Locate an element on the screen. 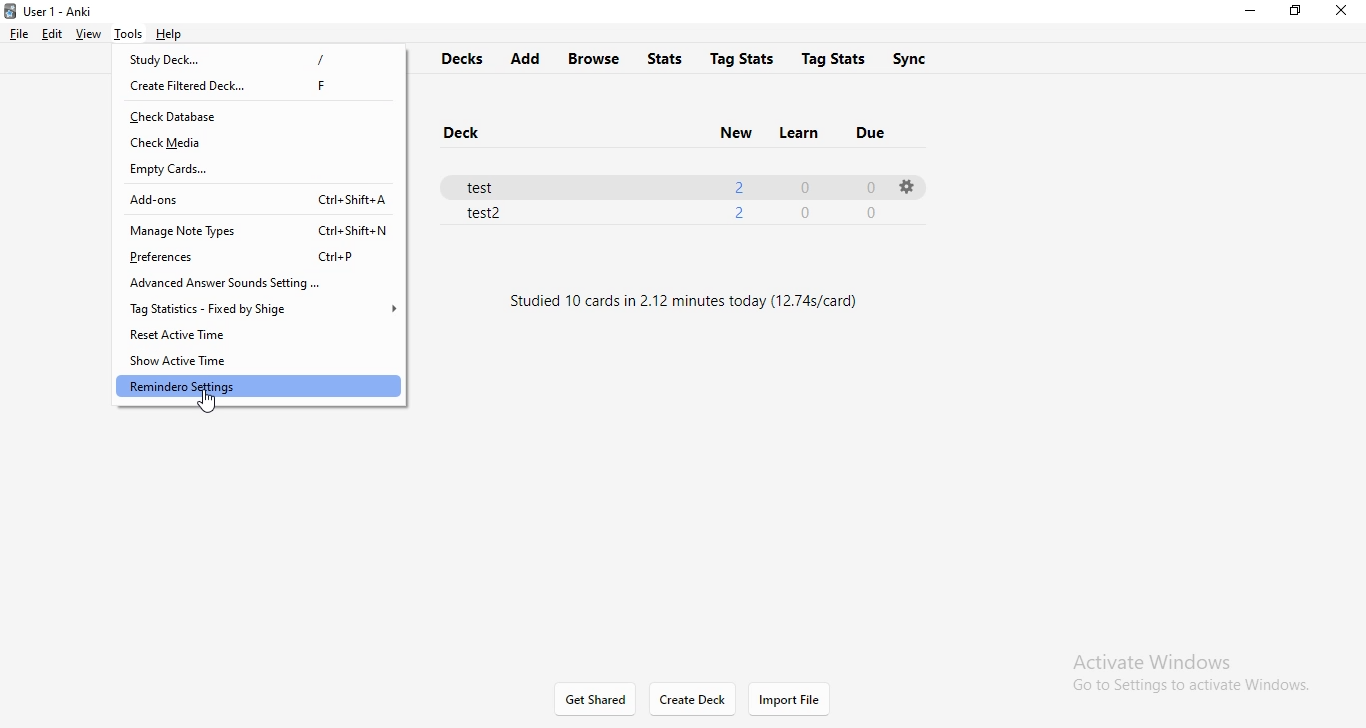  test2 is located at coordinates (488, 215).